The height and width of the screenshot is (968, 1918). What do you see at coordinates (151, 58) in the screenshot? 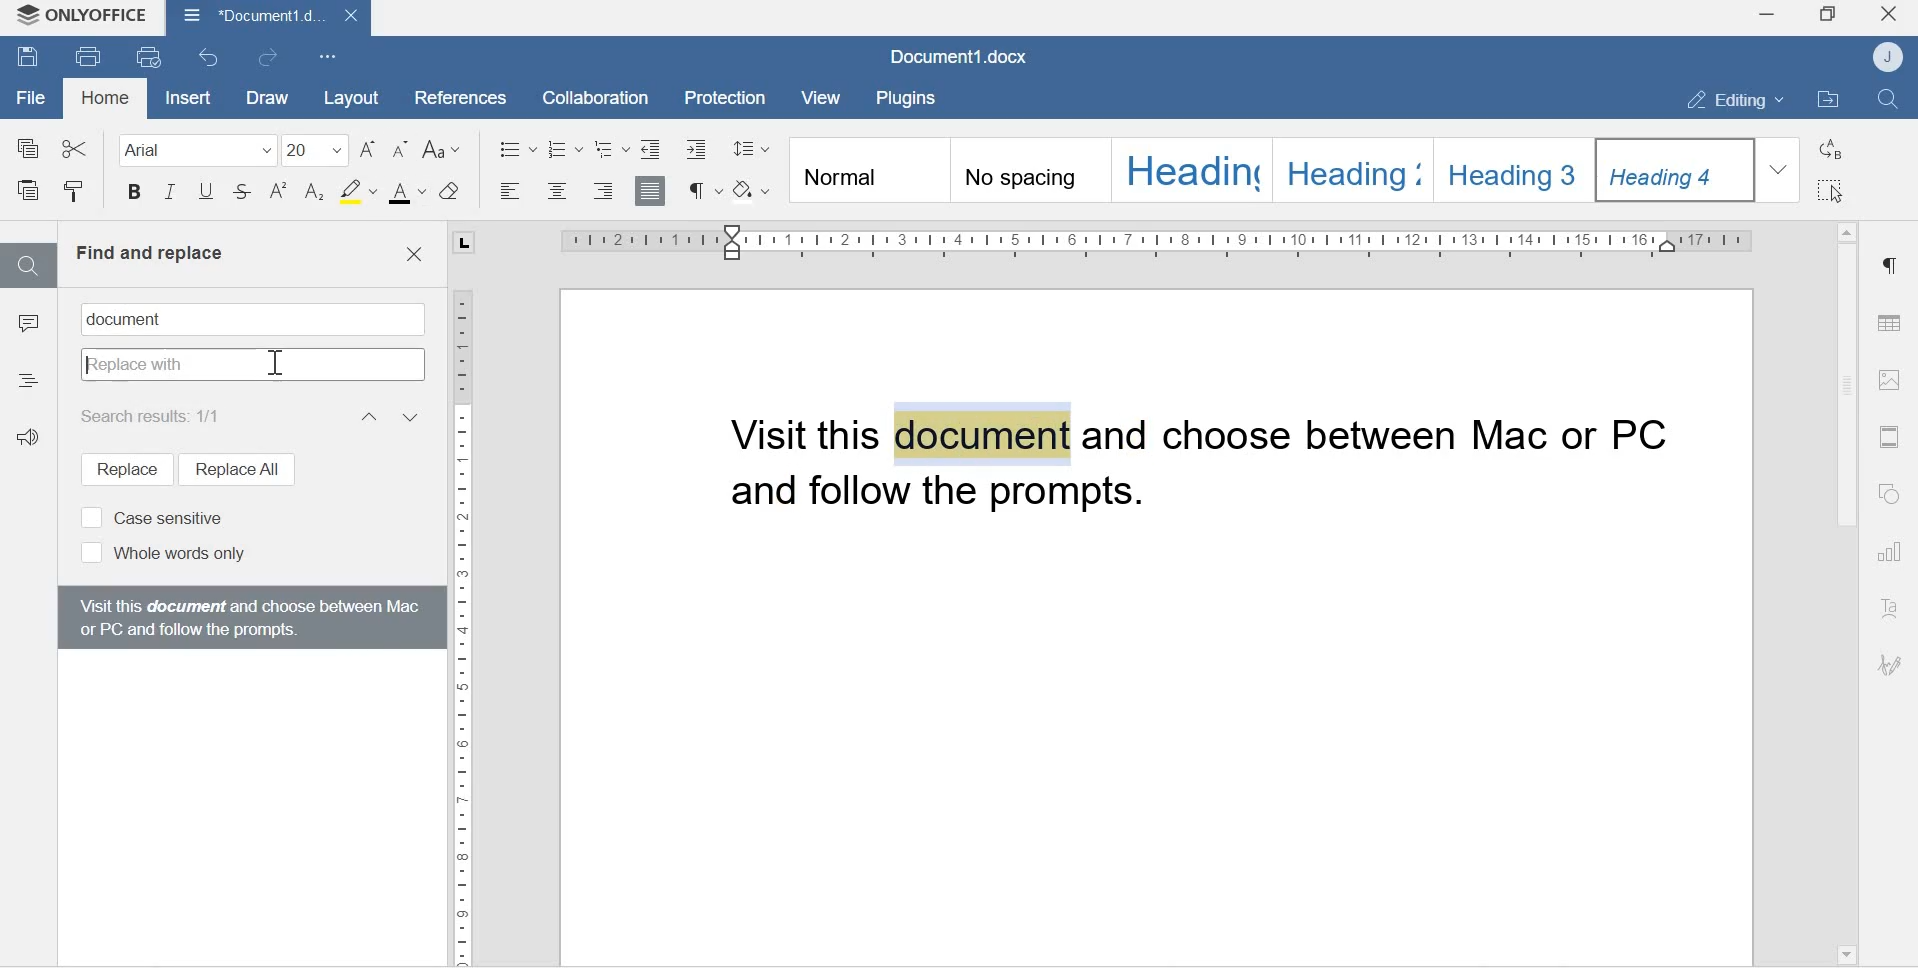
I see `Quick print` at bounding box center [151, 58].